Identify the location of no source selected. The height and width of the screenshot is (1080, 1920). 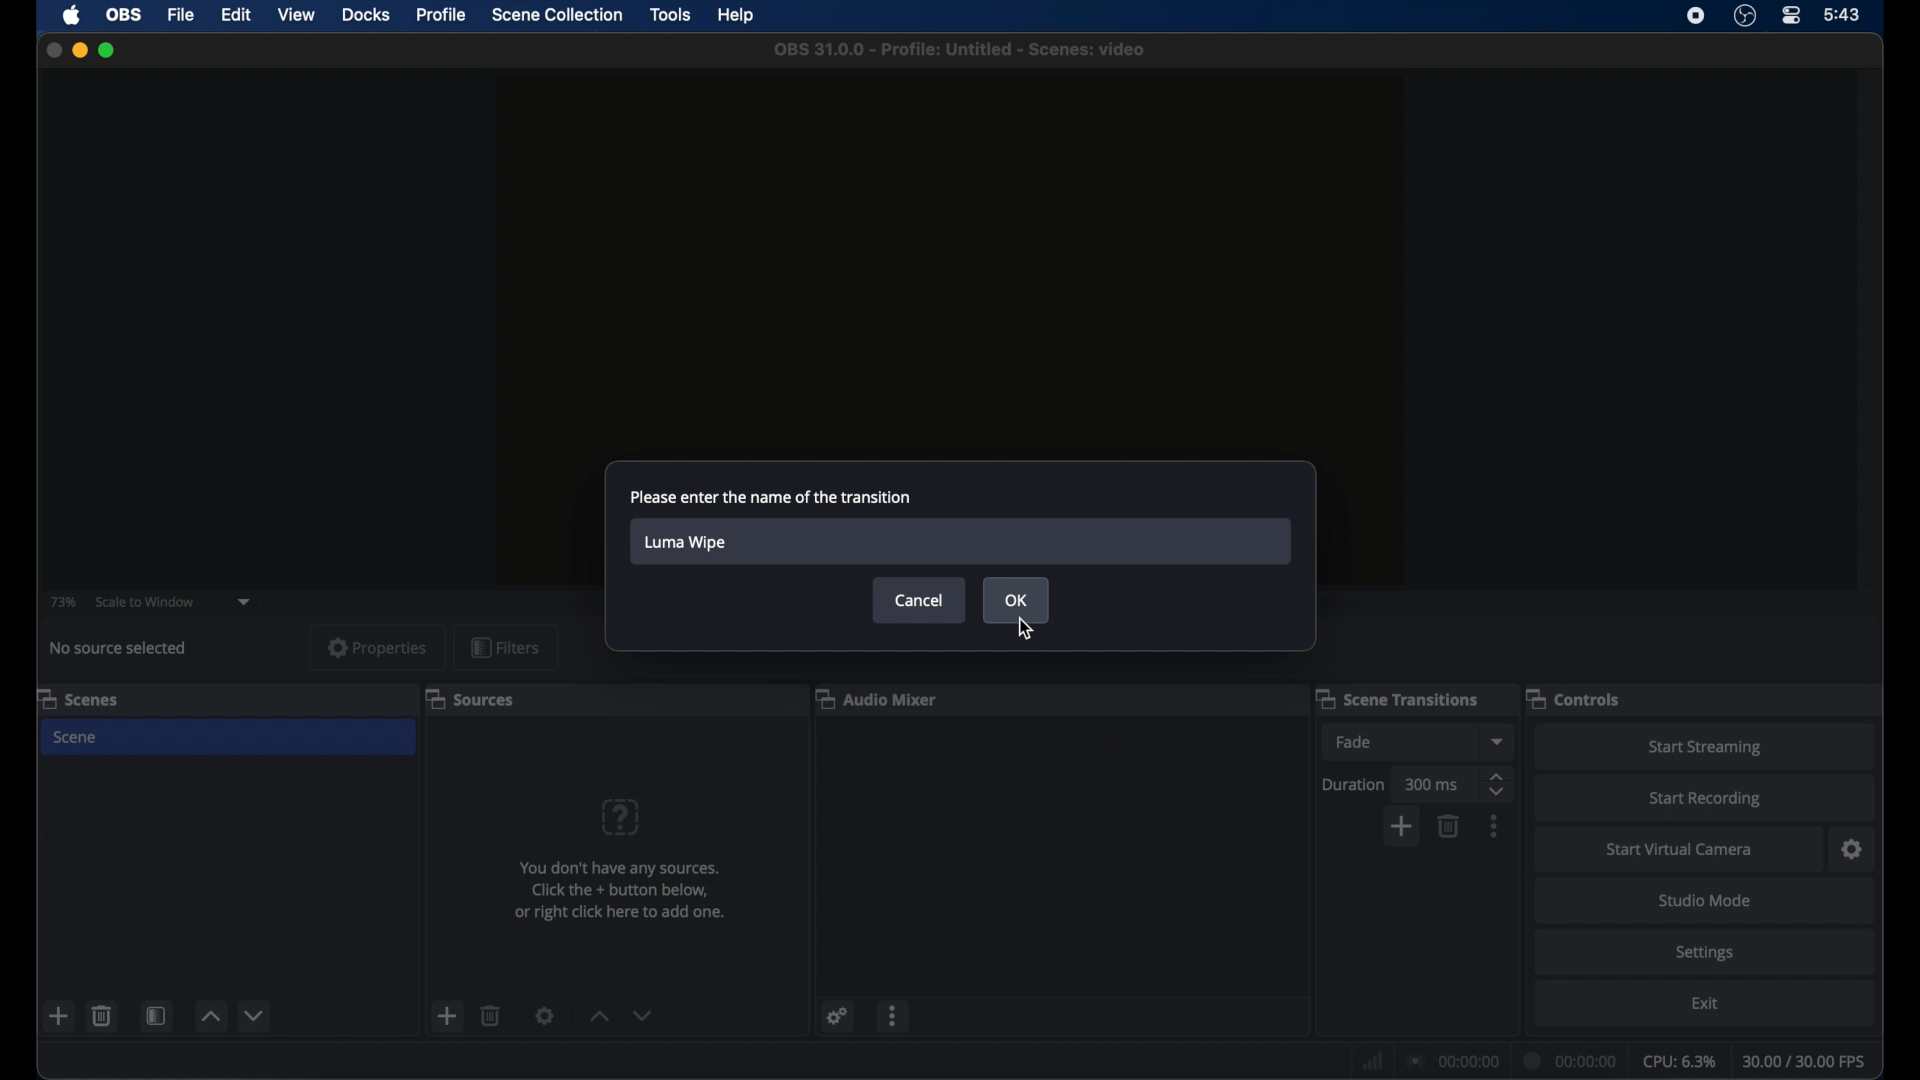
(118, 647).